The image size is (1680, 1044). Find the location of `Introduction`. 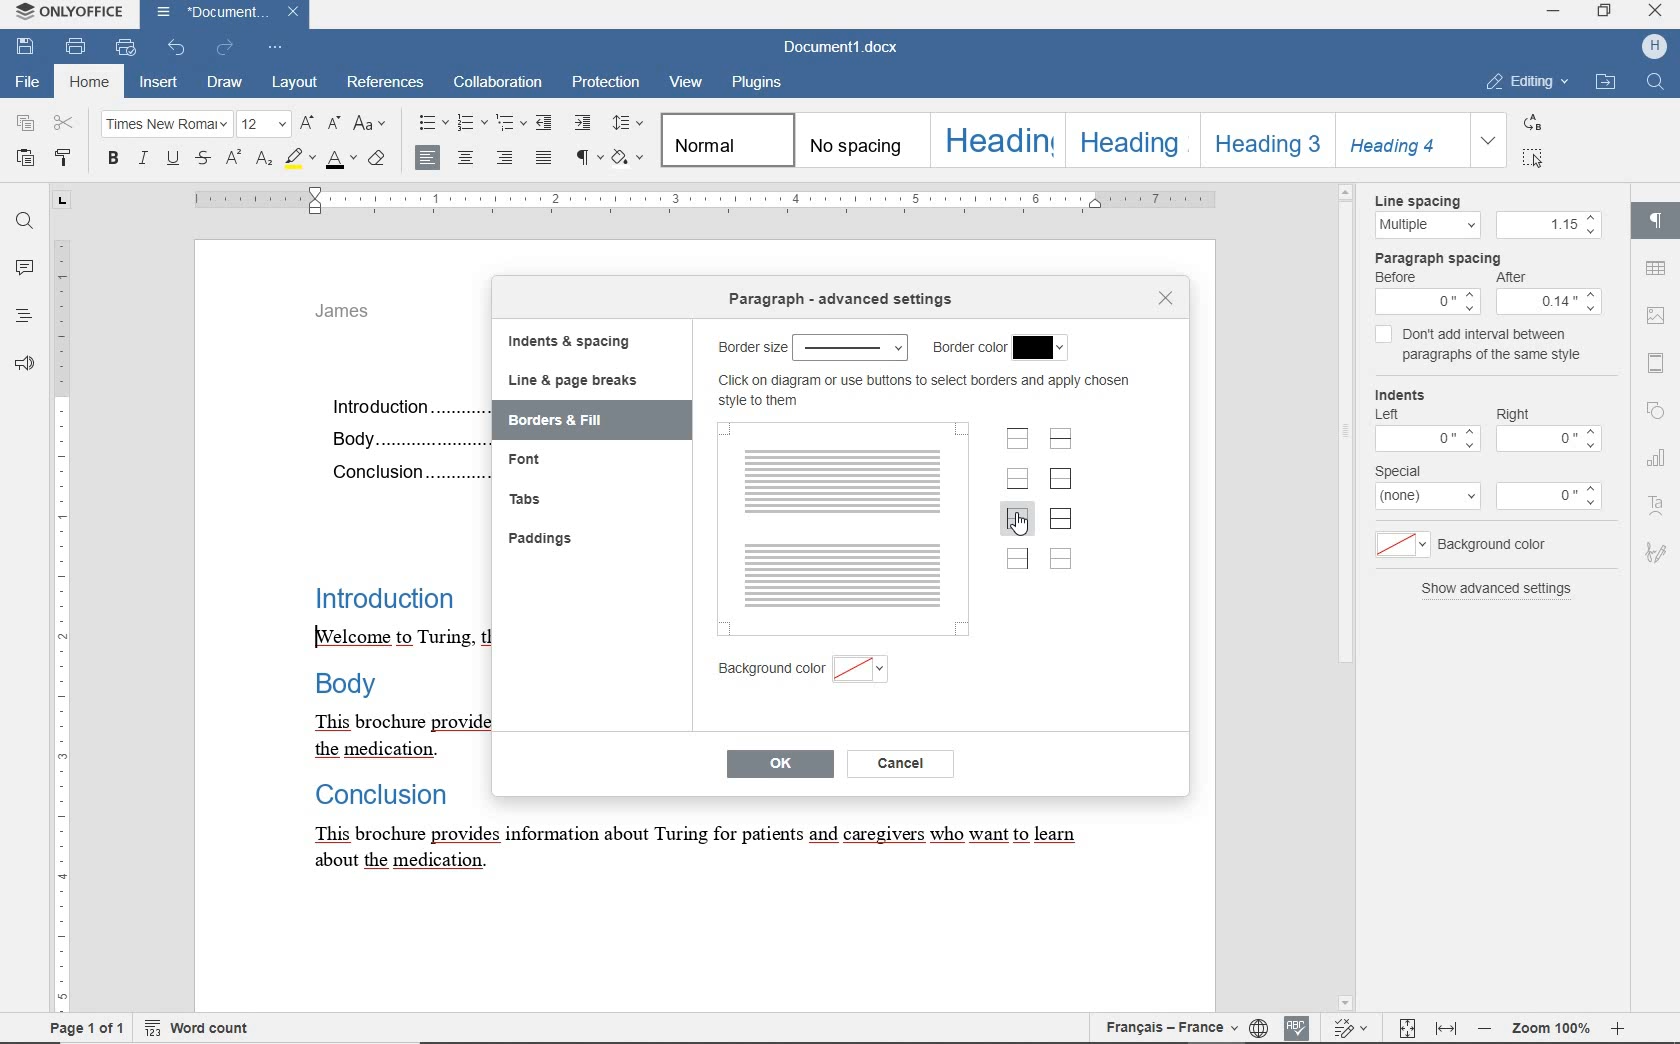

Introduction is located at coordinates (391, 599).